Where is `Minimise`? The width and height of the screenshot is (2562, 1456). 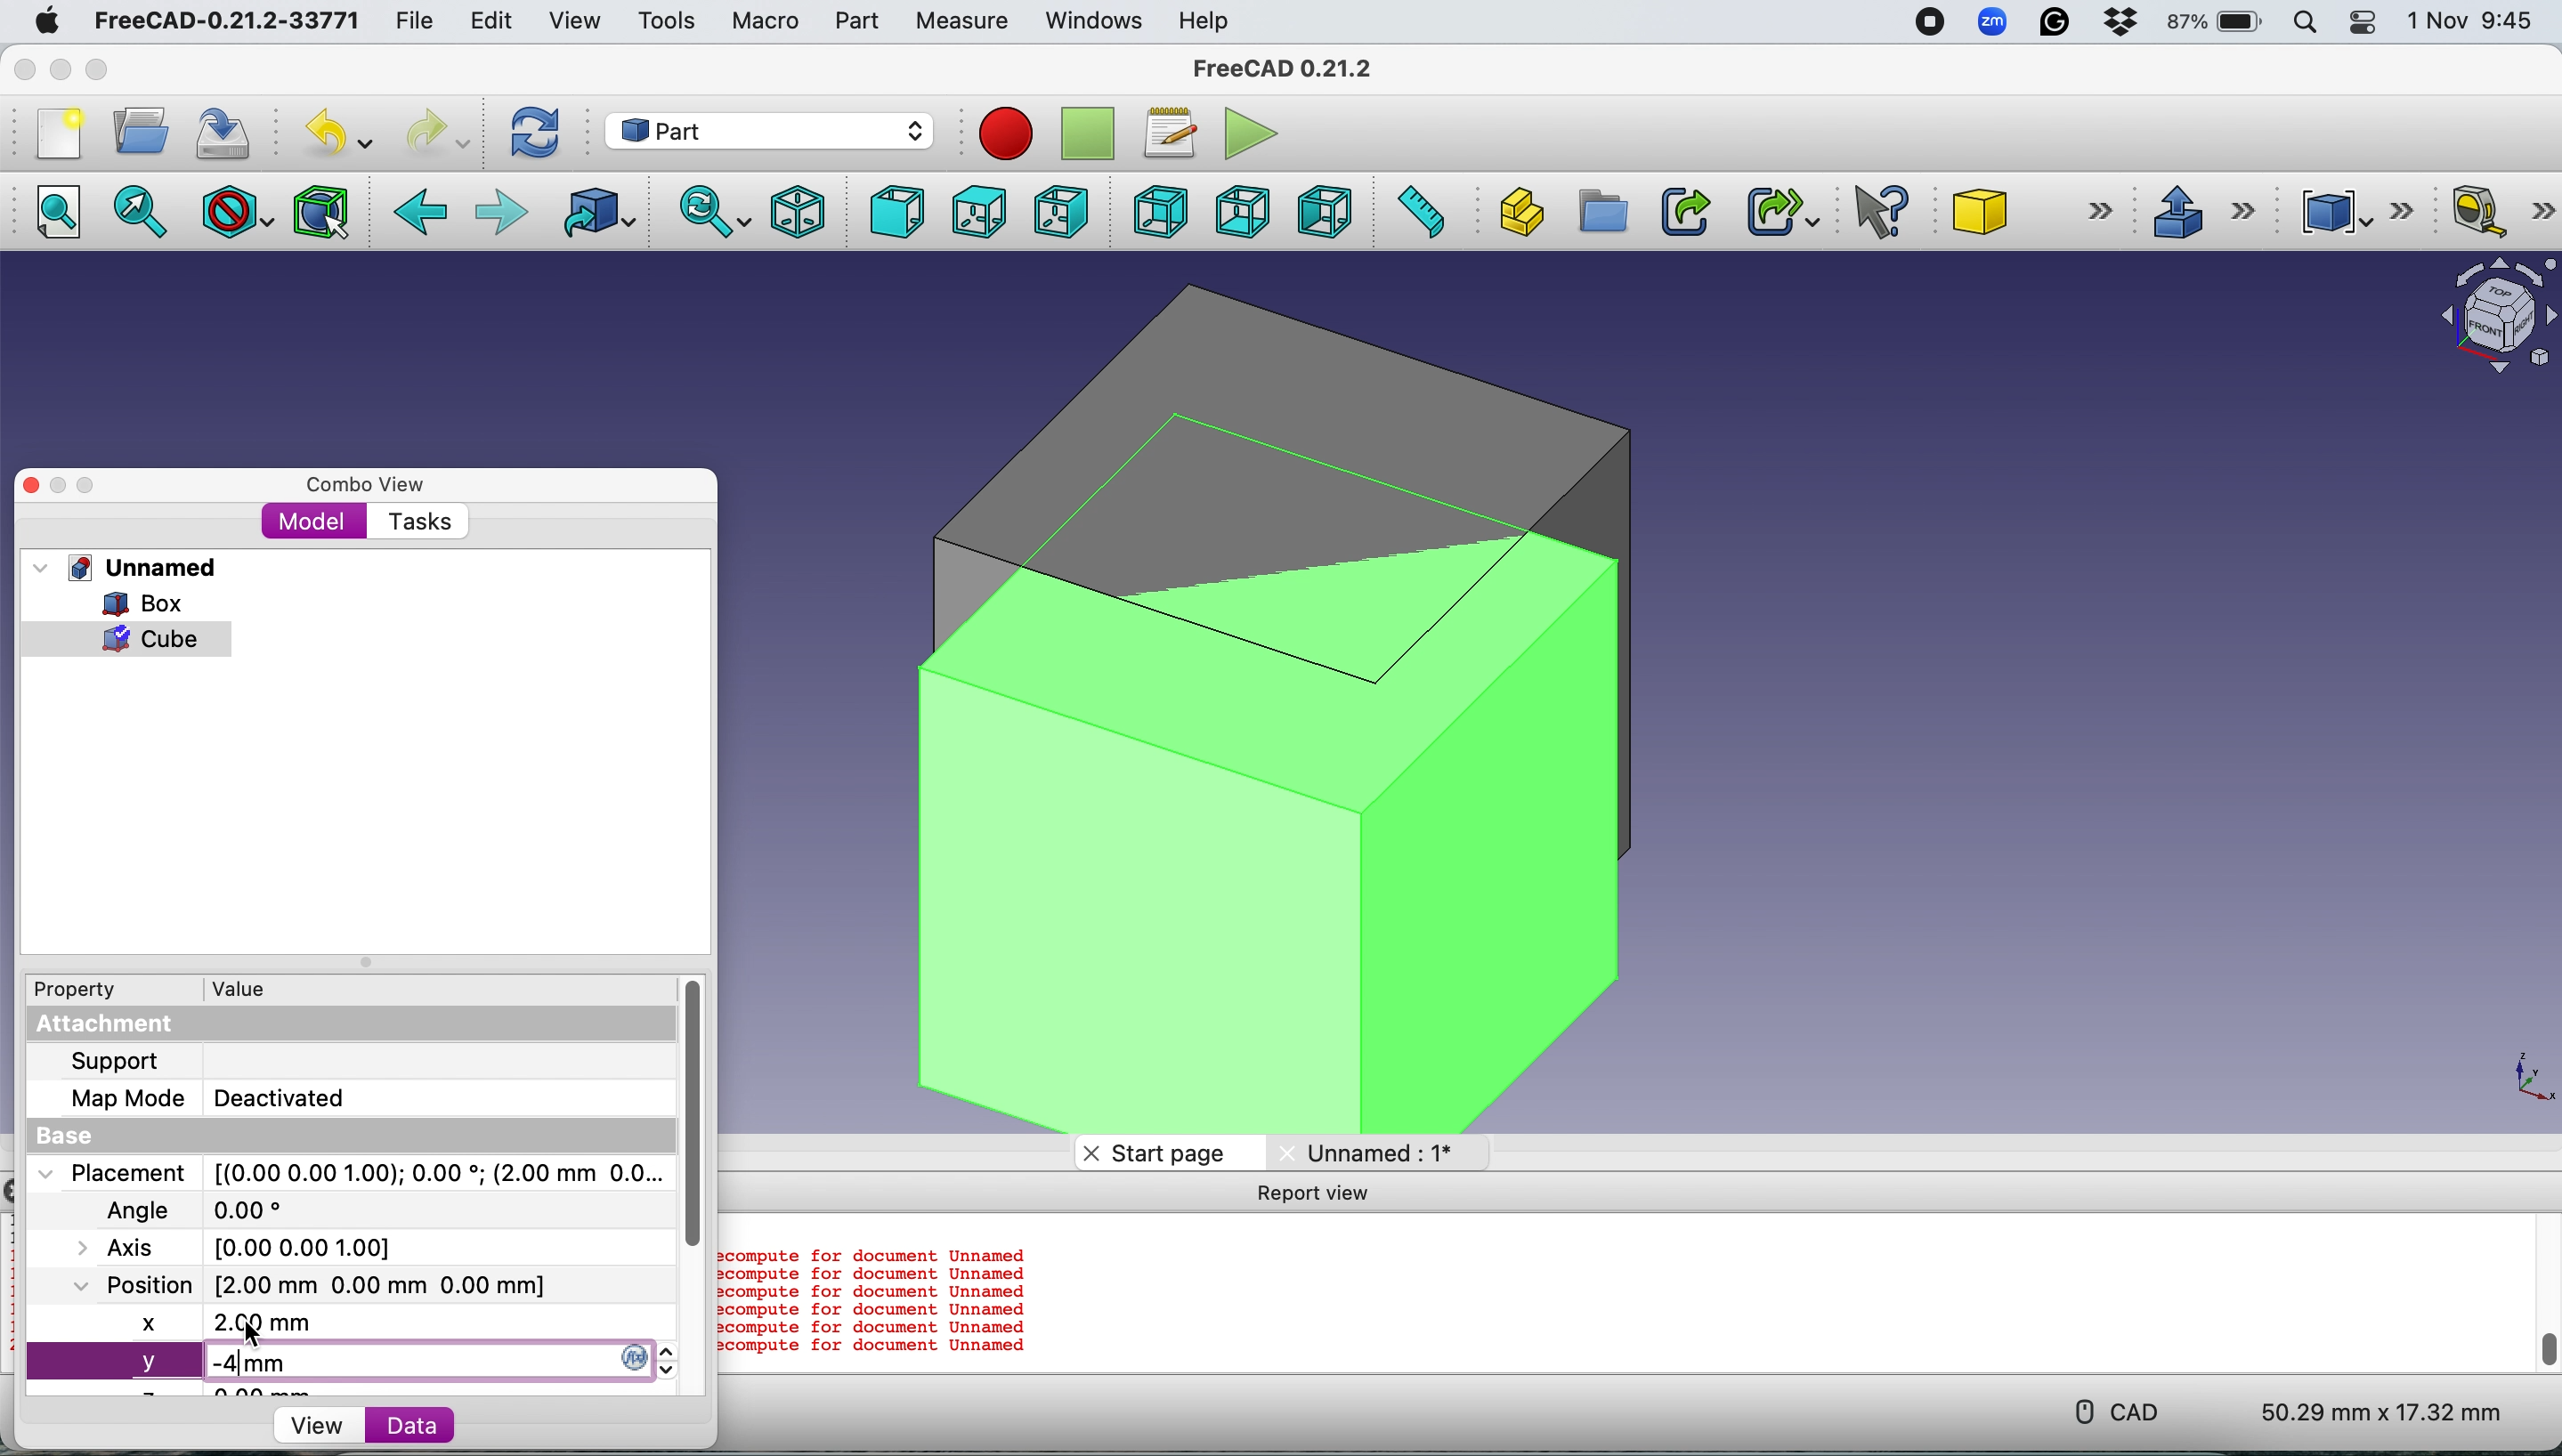
Minimise is located at coordinates (60, 486).